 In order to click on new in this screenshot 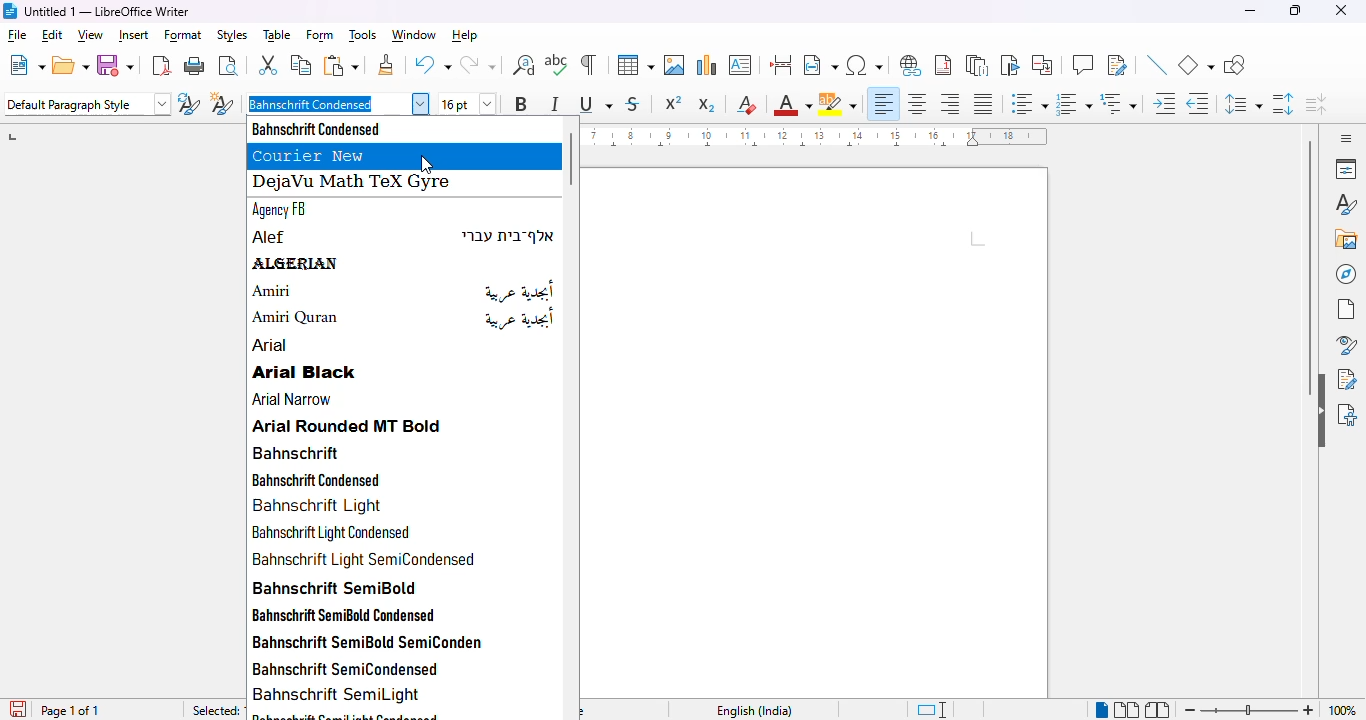, I will do `click(27, 64)`.